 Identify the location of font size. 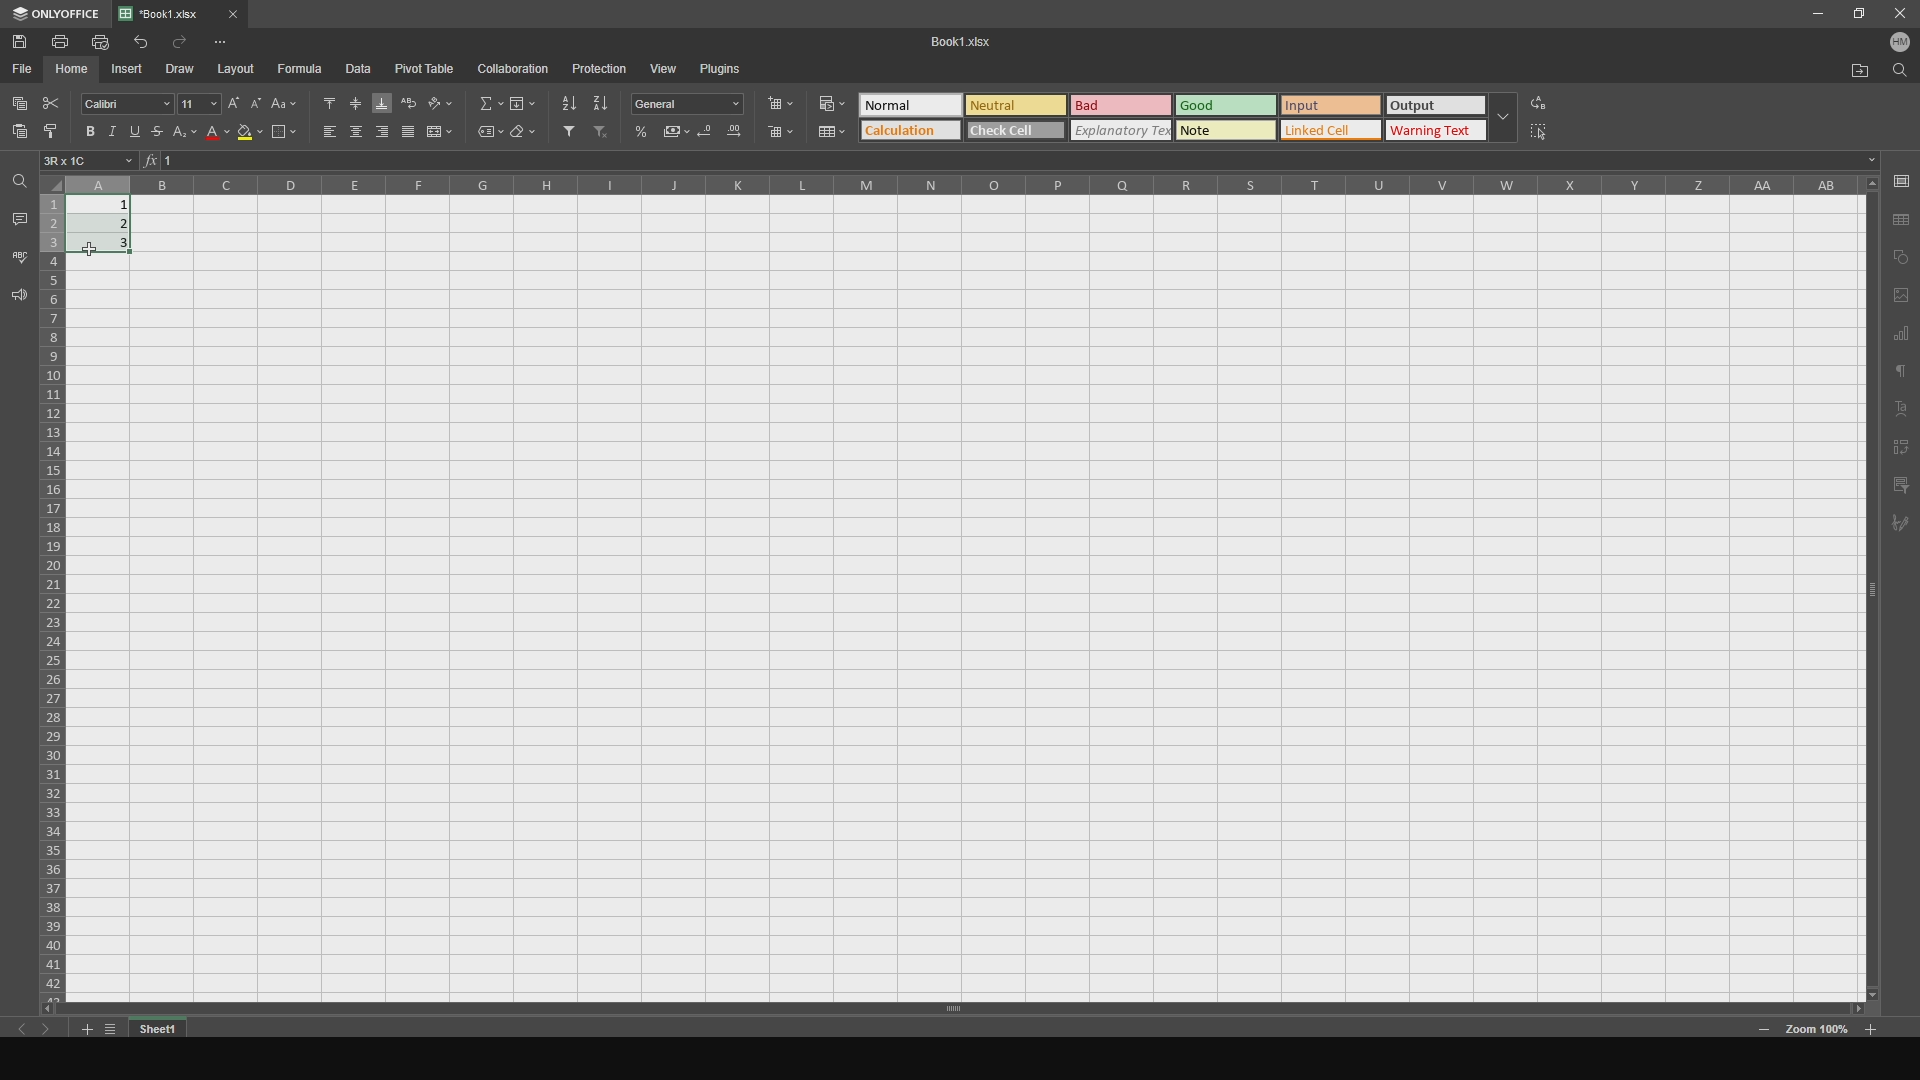
(199, 103).